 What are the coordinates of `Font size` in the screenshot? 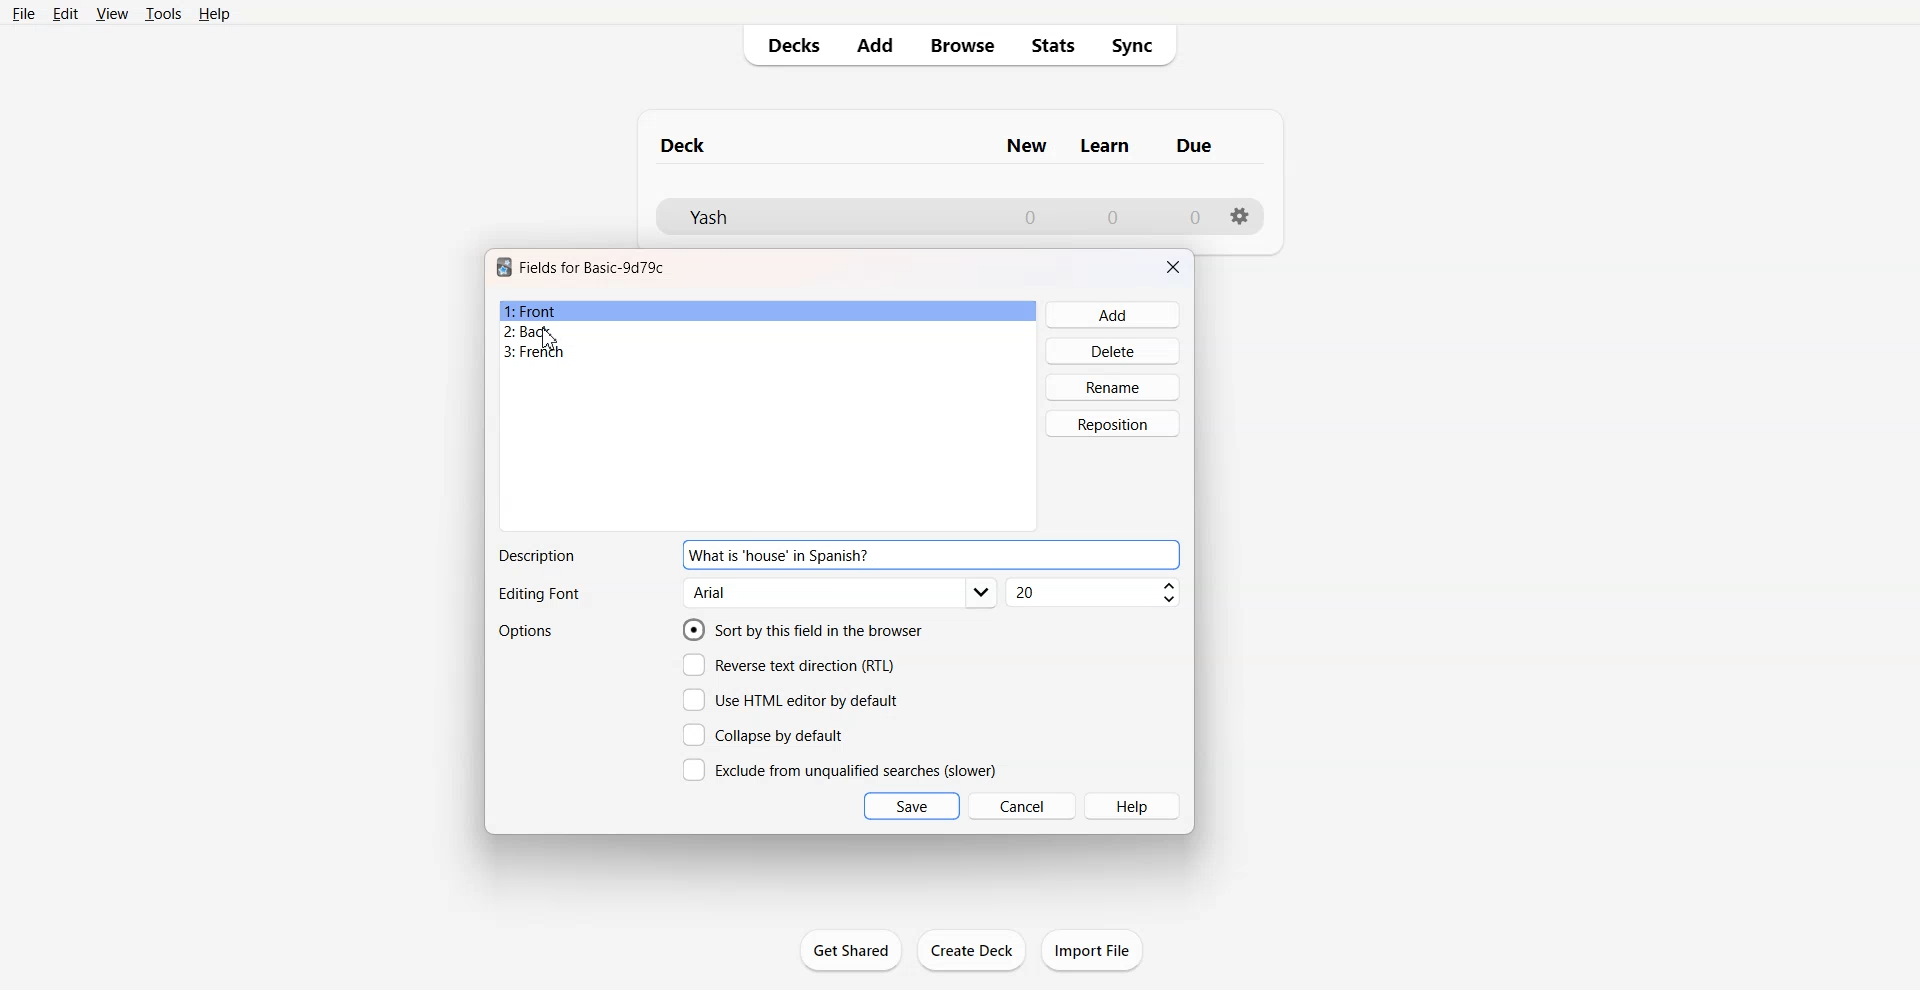 It's located at (1095, 593).